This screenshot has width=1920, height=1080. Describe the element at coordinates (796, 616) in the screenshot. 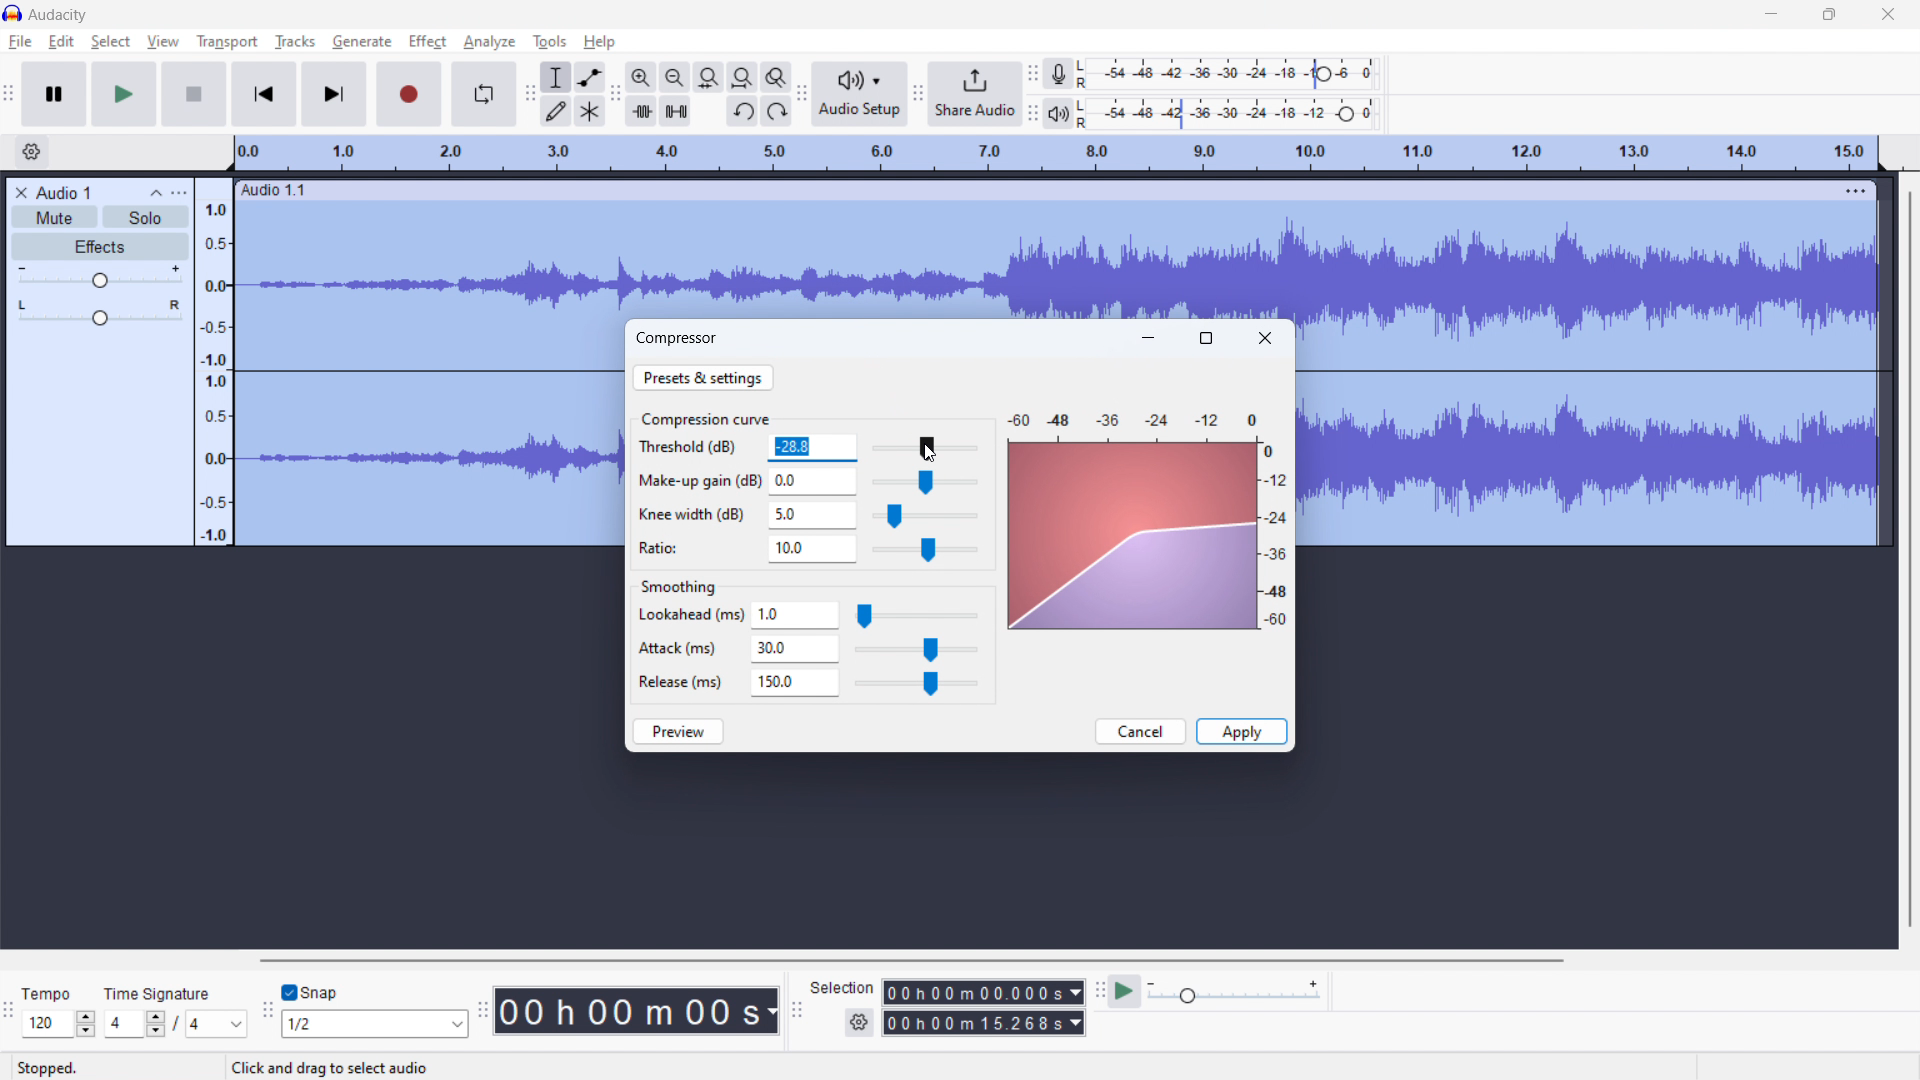

I see `1.0` at that location.